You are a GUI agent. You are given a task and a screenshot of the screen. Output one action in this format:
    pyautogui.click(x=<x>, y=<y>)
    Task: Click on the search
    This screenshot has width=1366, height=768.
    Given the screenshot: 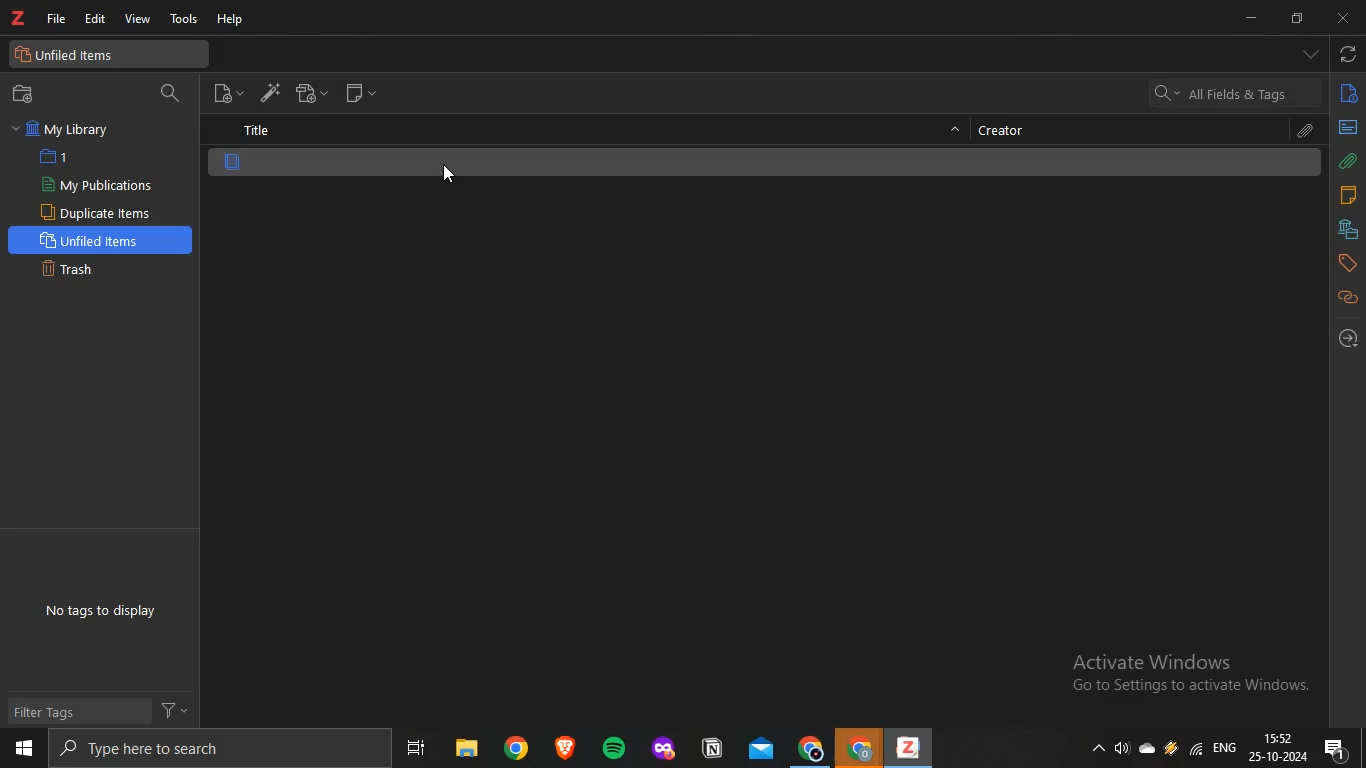 What is the action you would take?
    pyautogui.click(x=210, y=748)
    